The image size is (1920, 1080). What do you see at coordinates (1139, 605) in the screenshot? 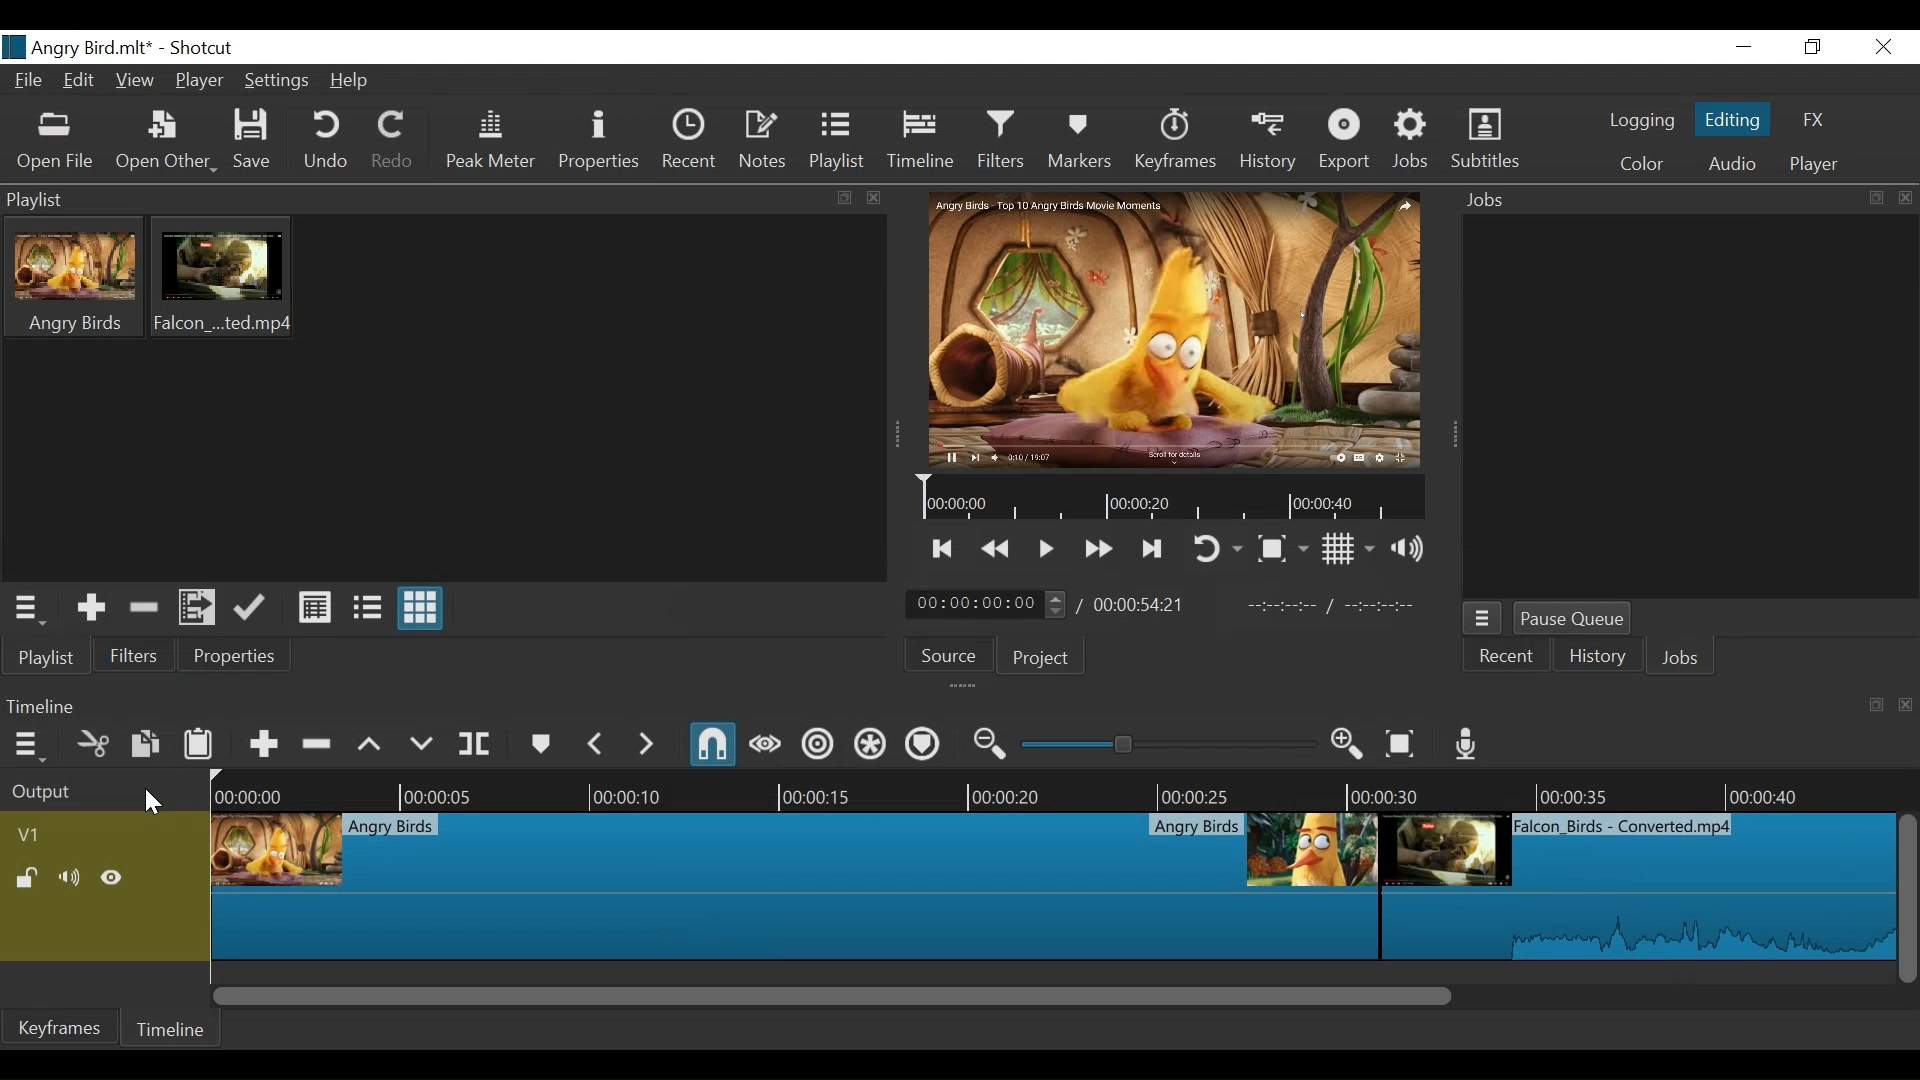
I see `Total Duration` at bounding box center [1139, 605].